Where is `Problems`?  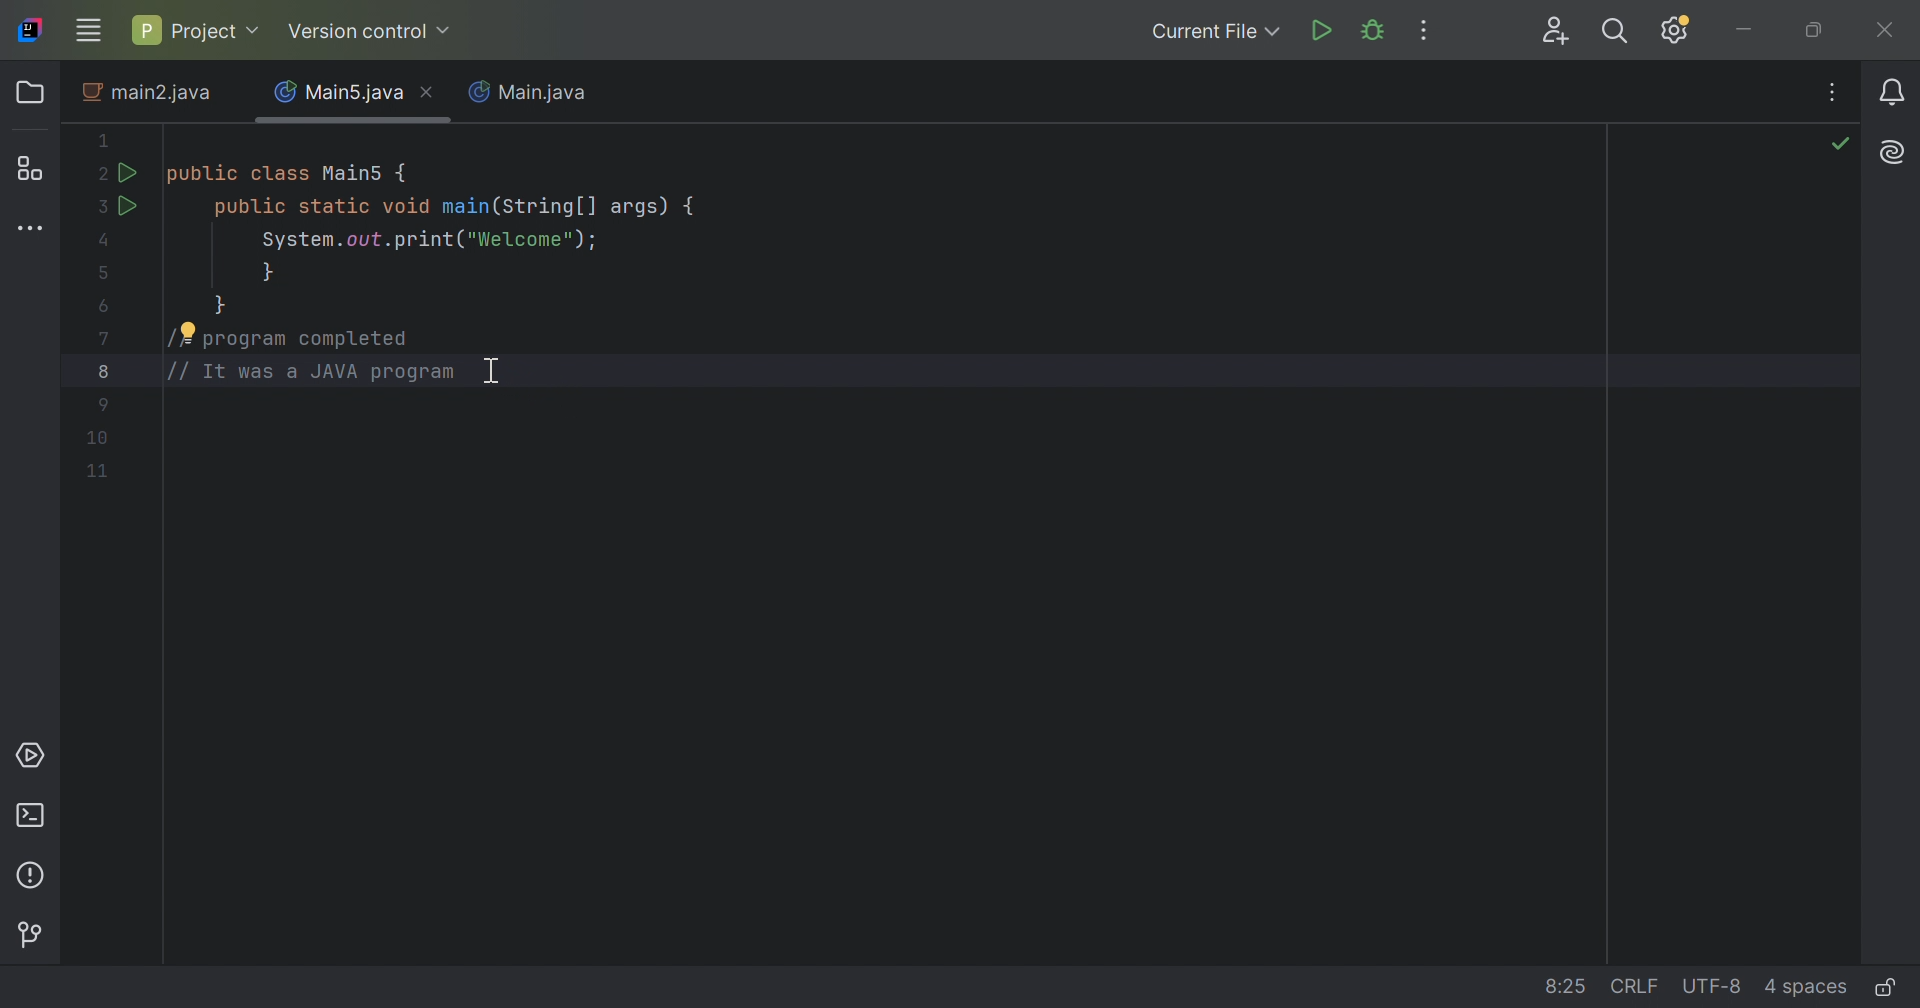 Problems is located at coordinates (33, 874).